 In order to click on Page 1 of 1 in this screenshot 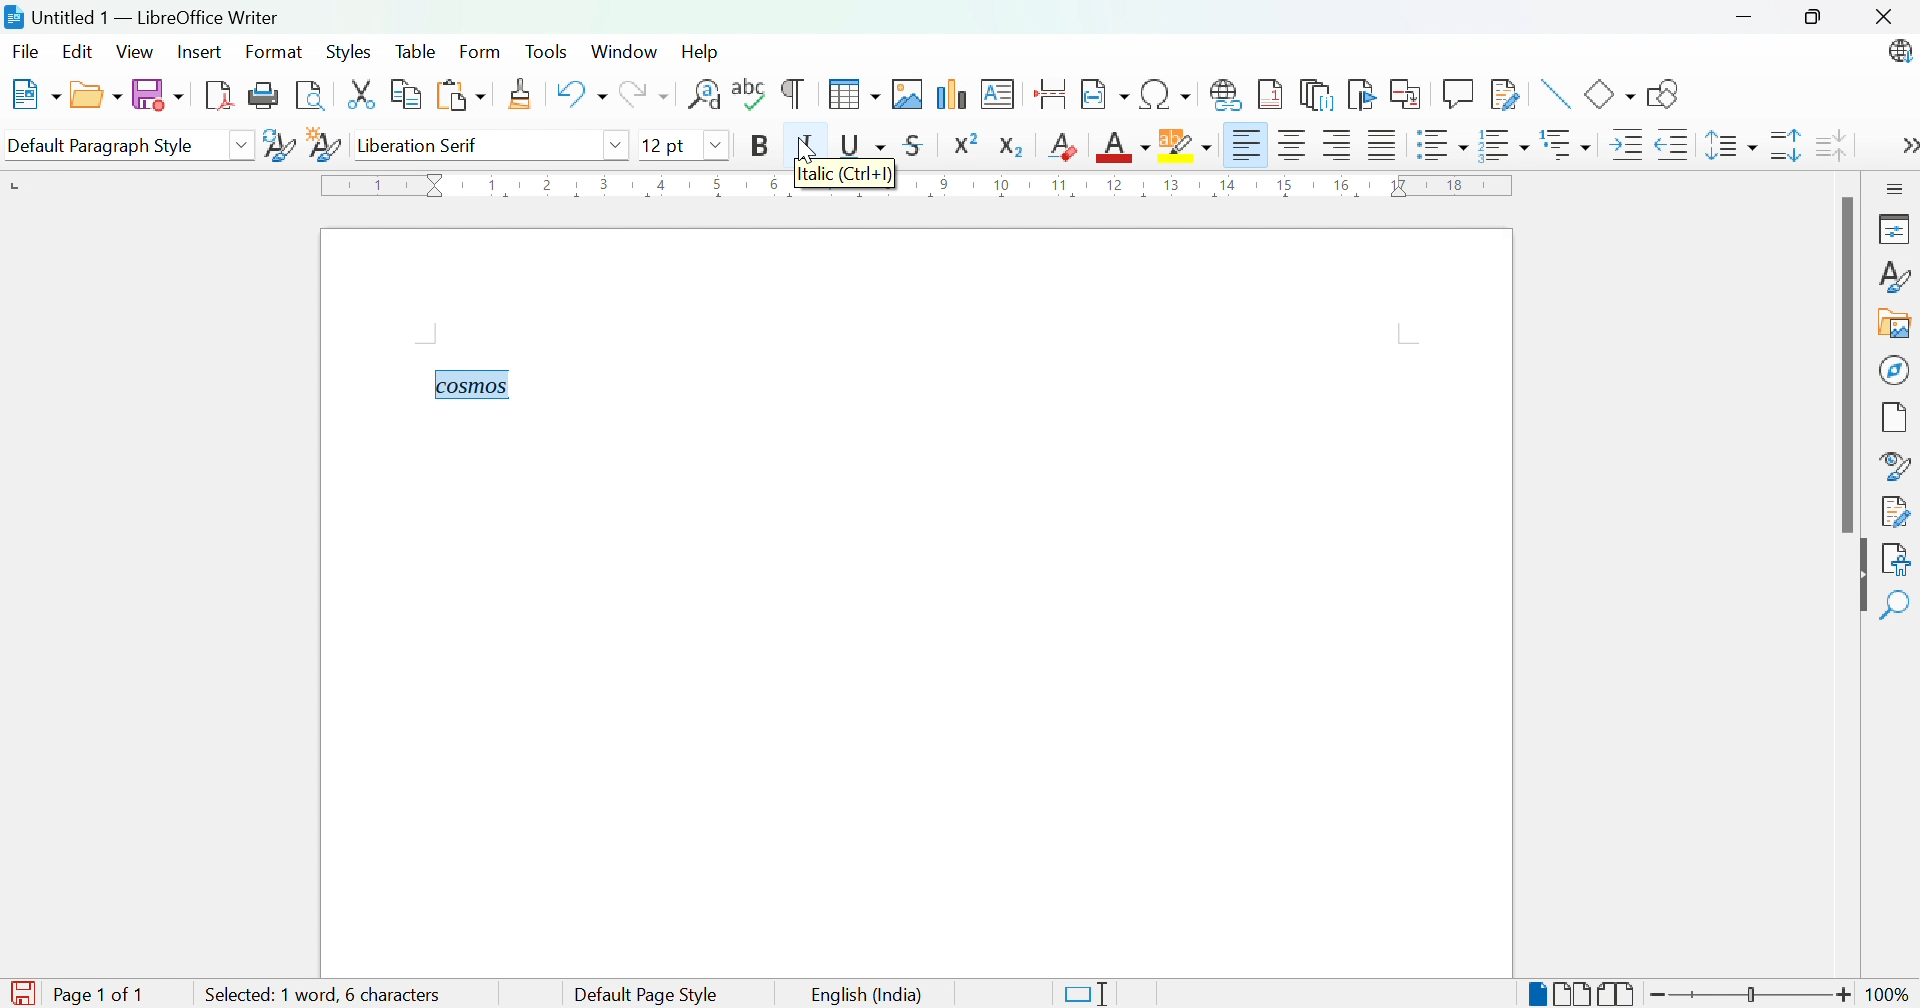, I will do `click(76, 994)`.